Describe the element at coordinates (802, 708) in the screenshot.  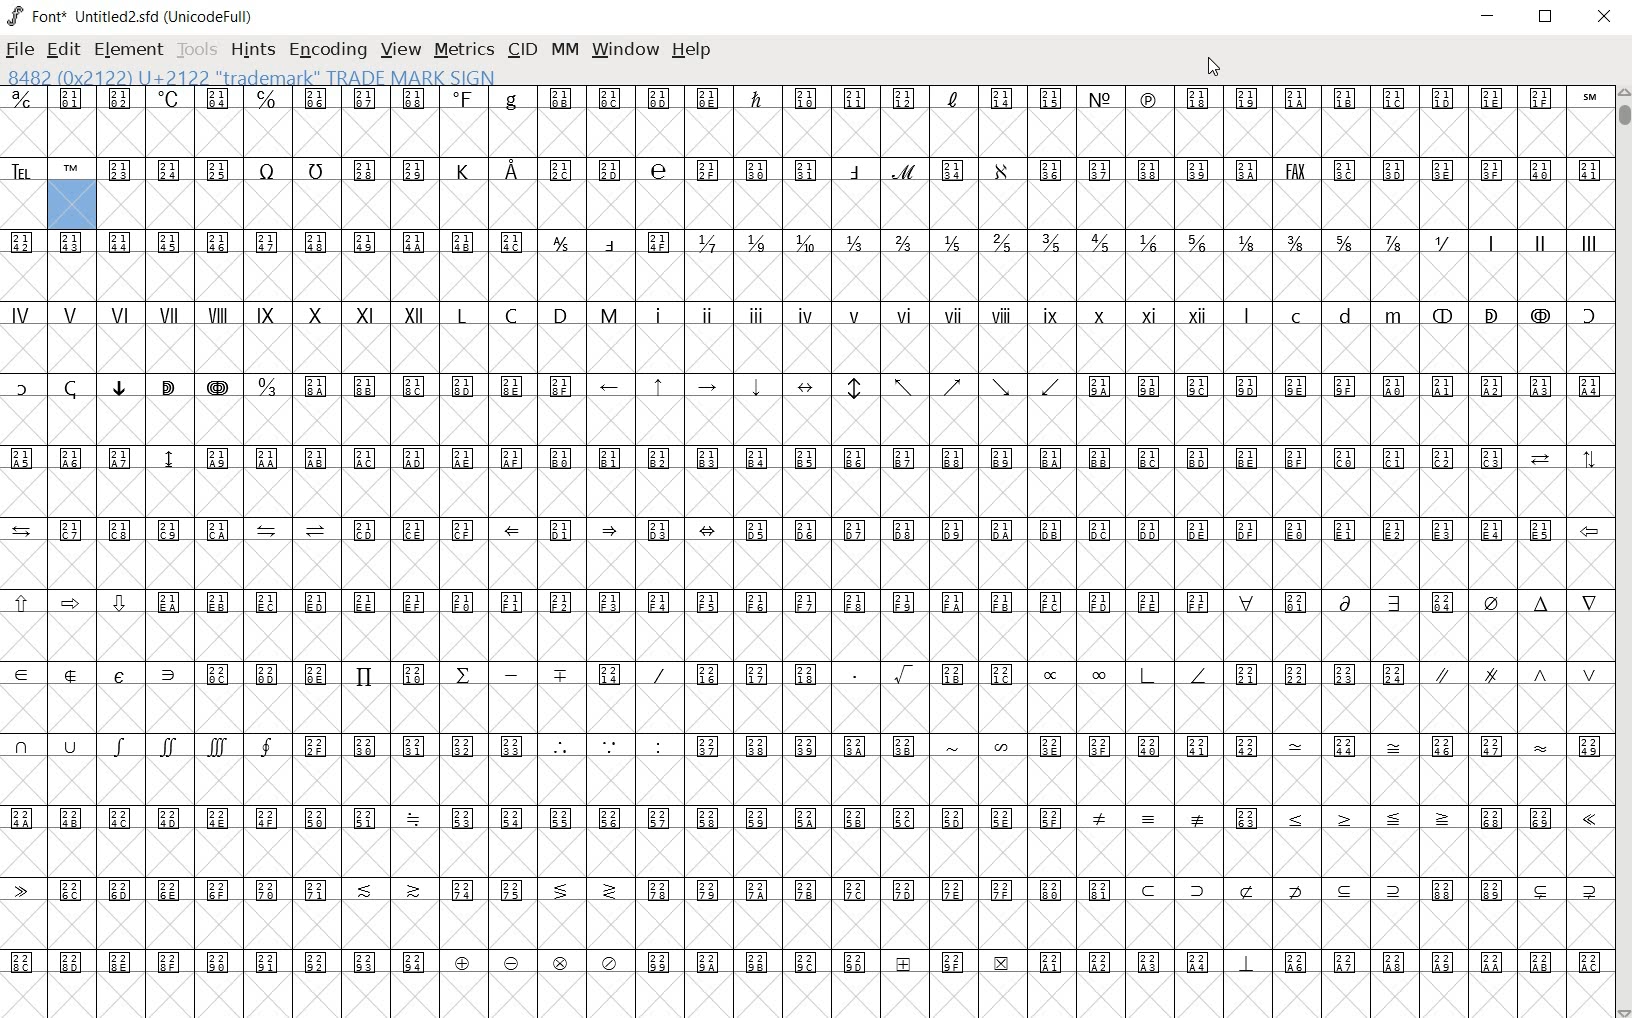
I see `symbols` at that location.